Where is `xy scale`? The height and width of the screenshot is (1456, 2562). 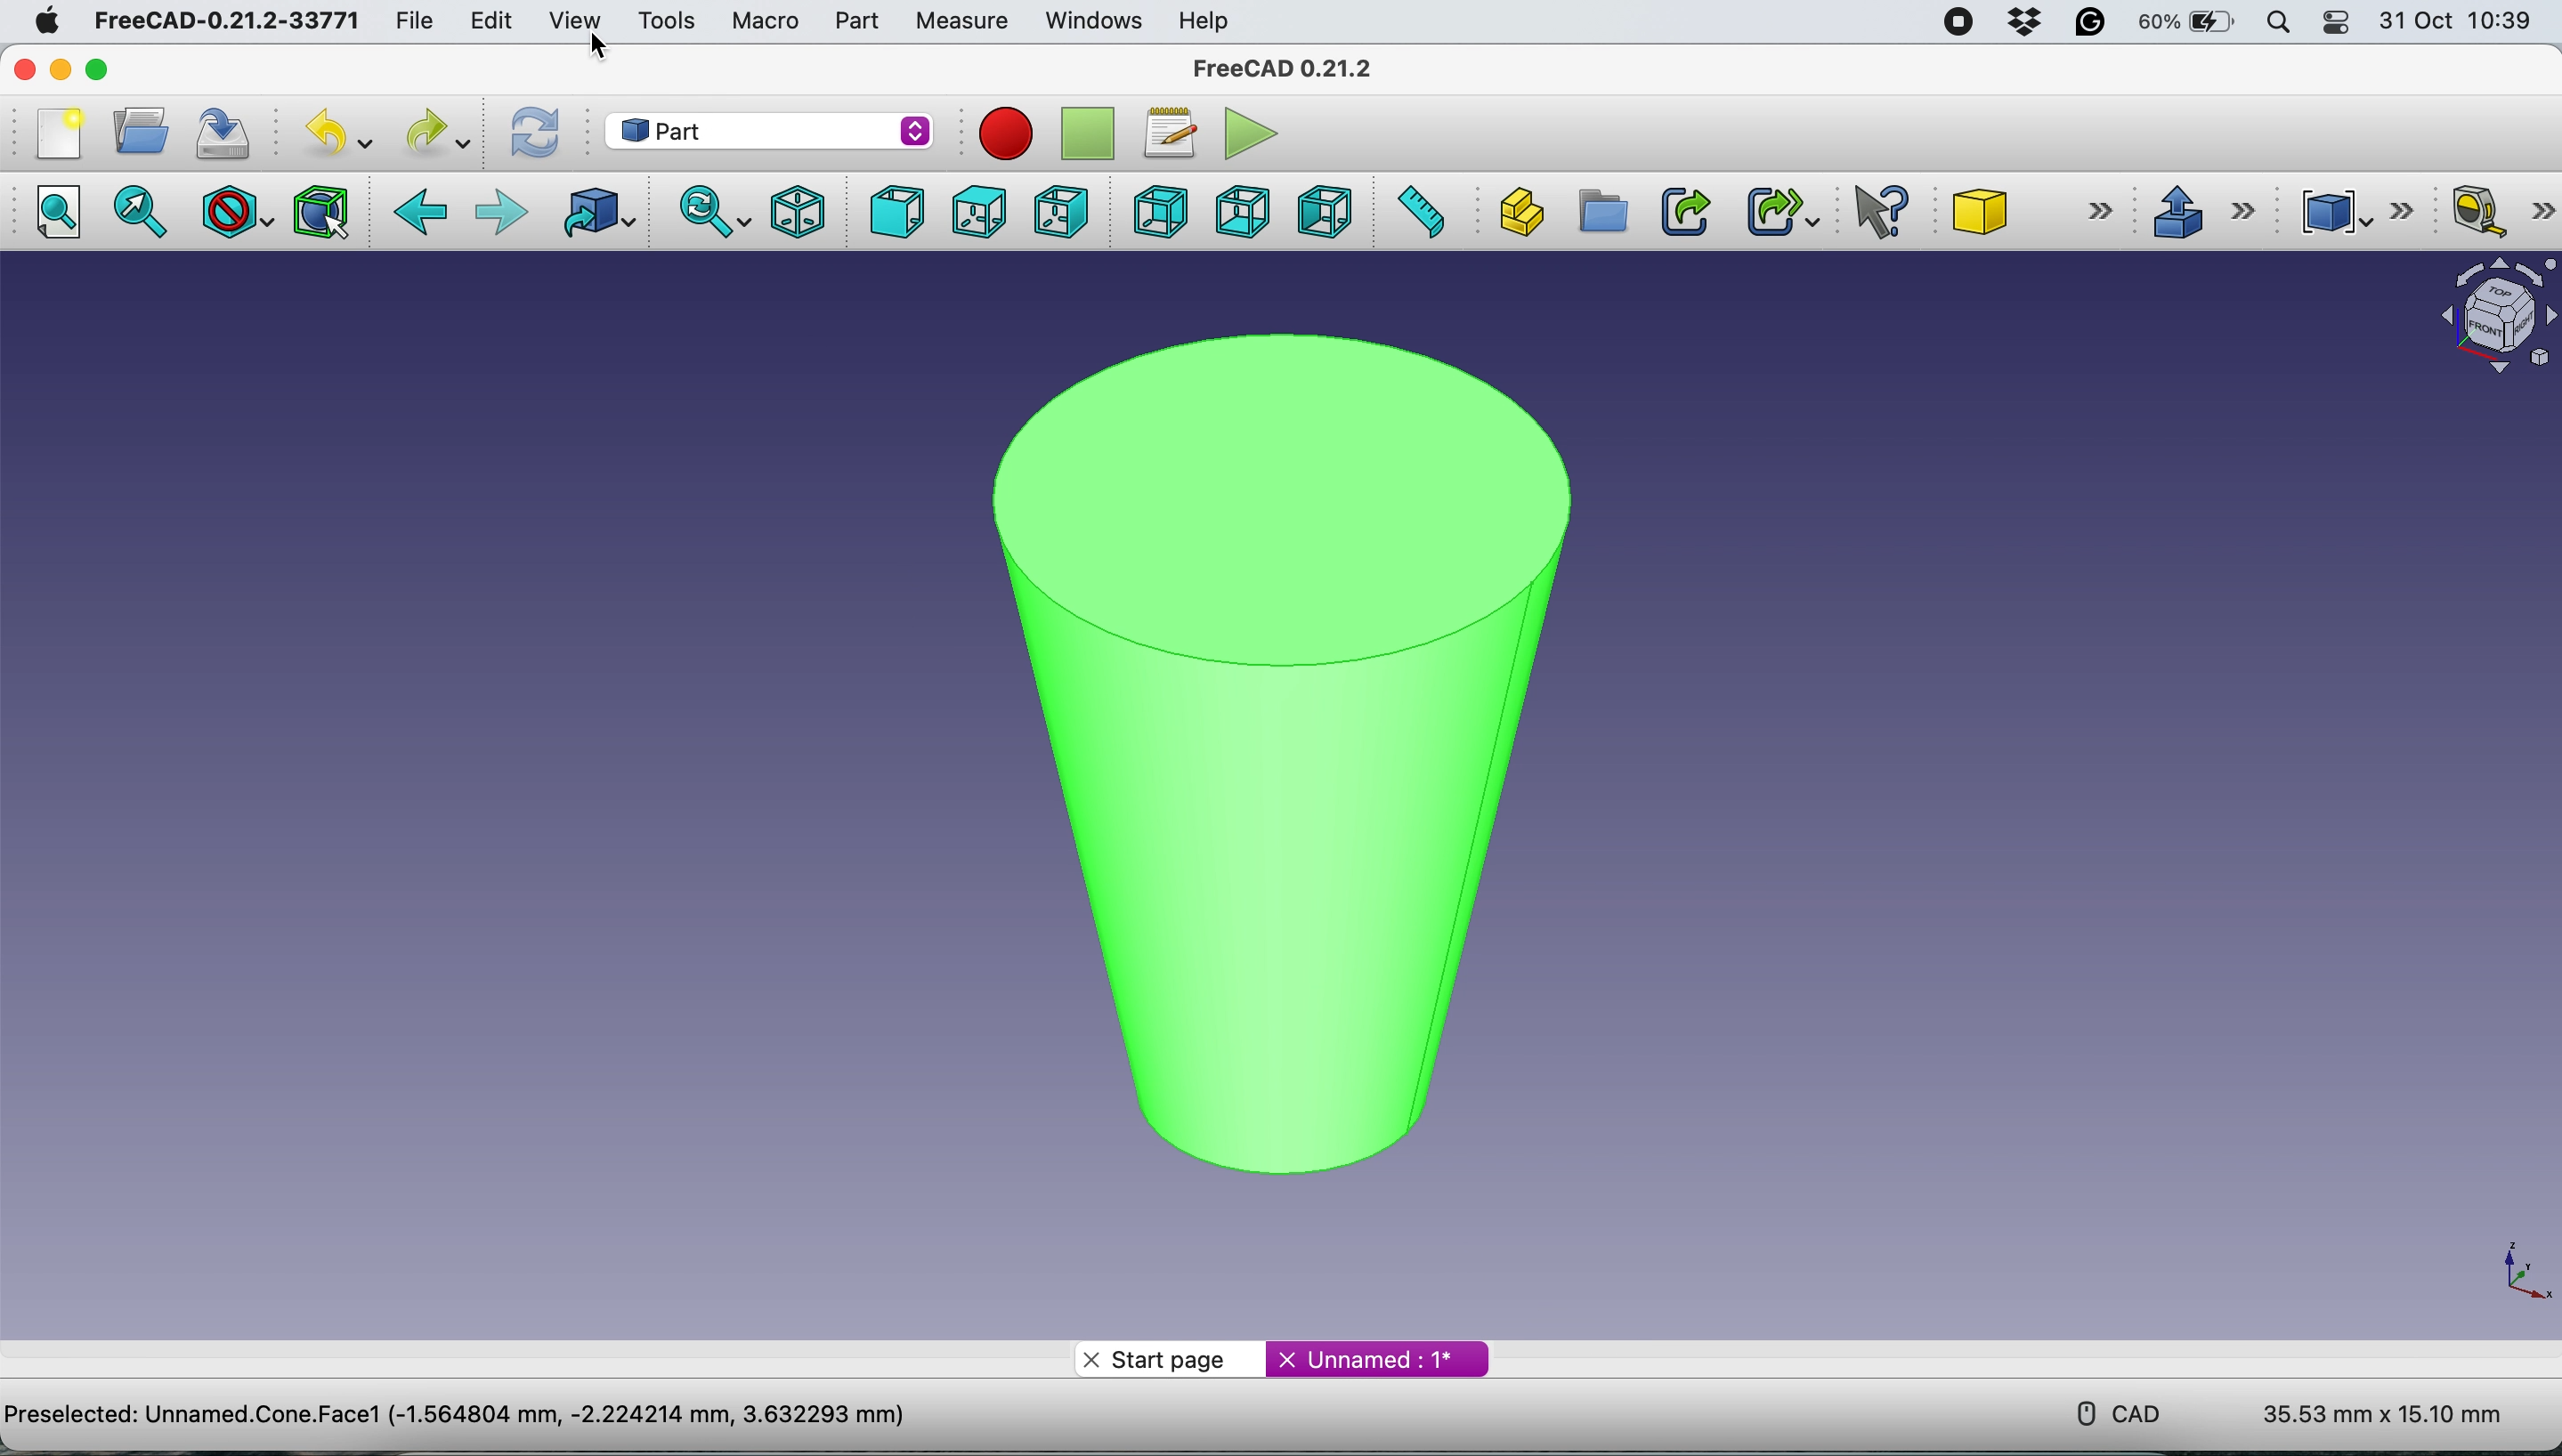
xy scale is located at coordinates (2511, 1271).